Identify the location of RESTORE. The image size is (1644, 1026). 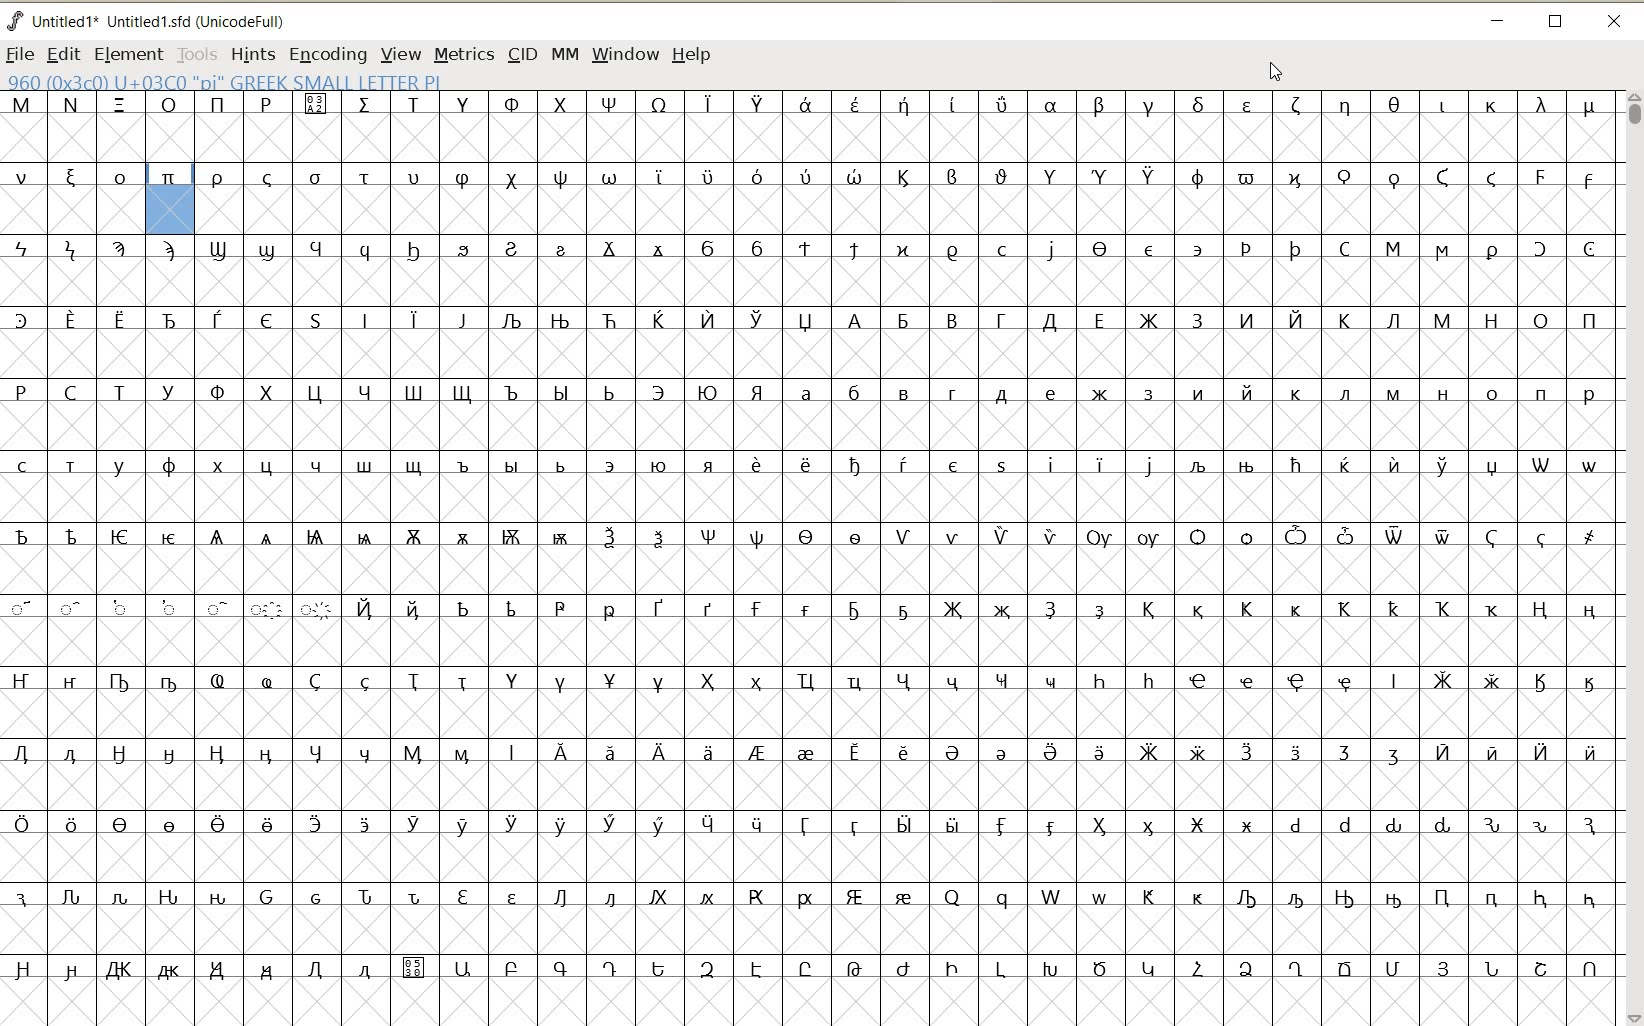
(1556, 23).